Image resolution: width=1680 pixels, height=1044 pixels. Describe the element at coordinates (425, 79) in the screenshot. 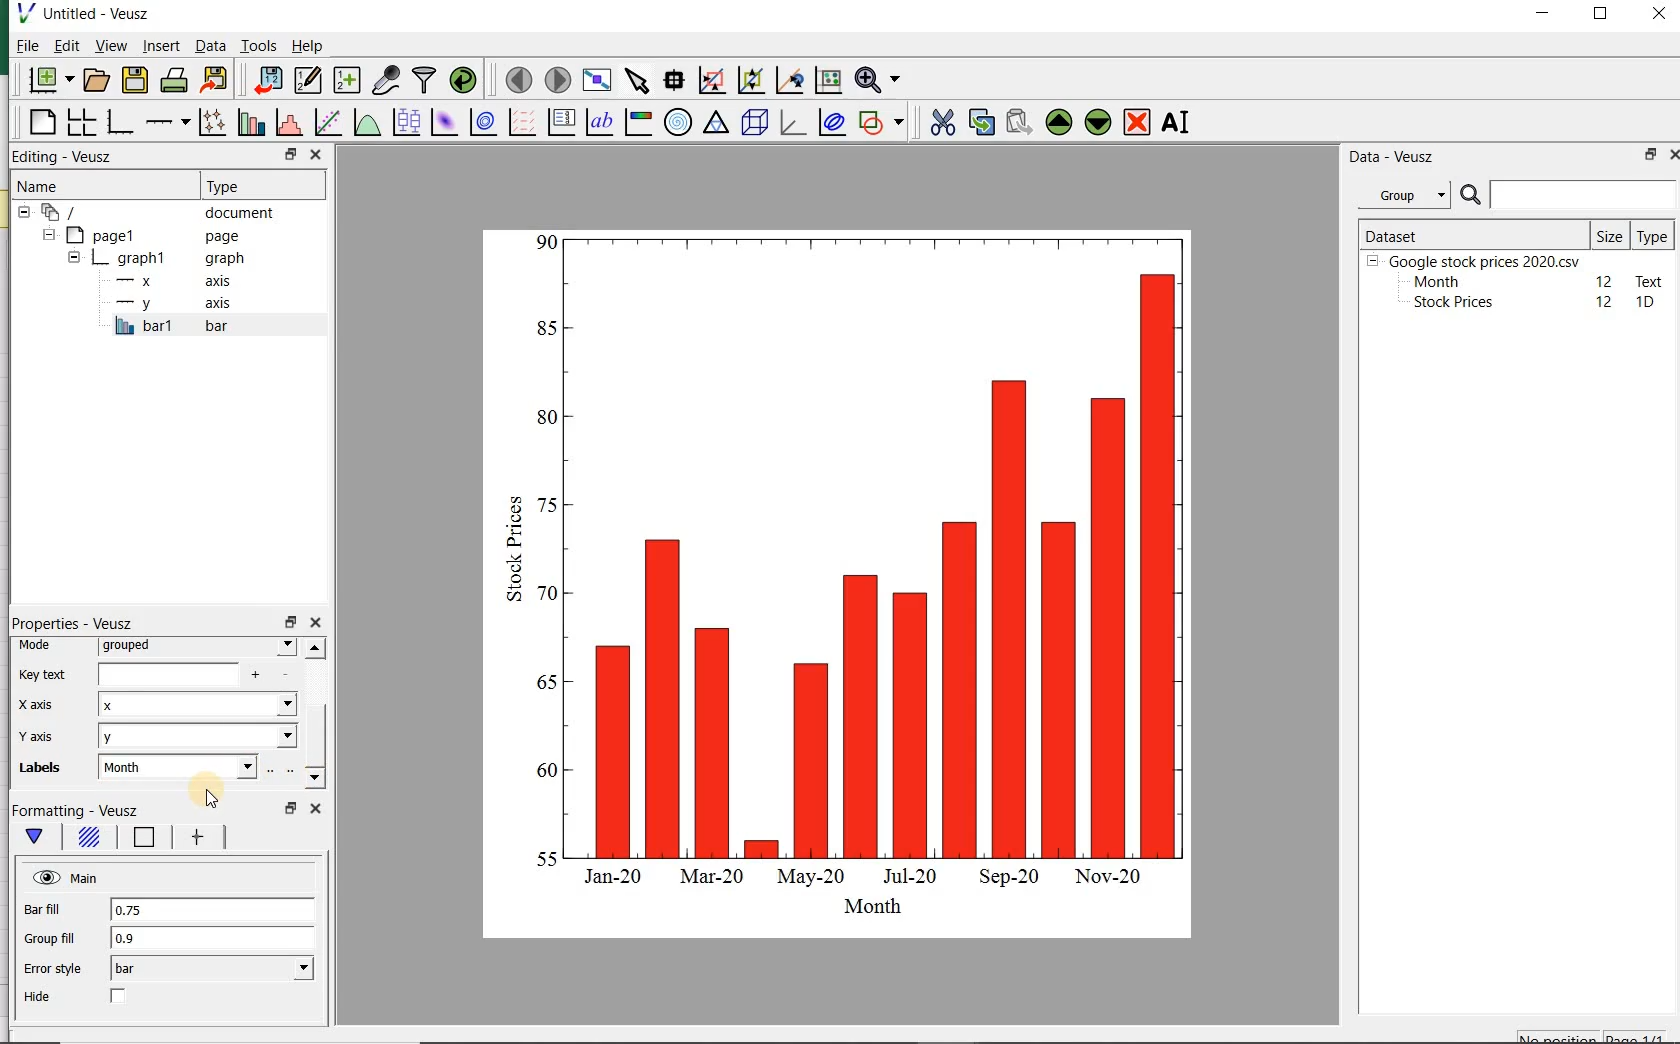

I see `filter data` at that location.